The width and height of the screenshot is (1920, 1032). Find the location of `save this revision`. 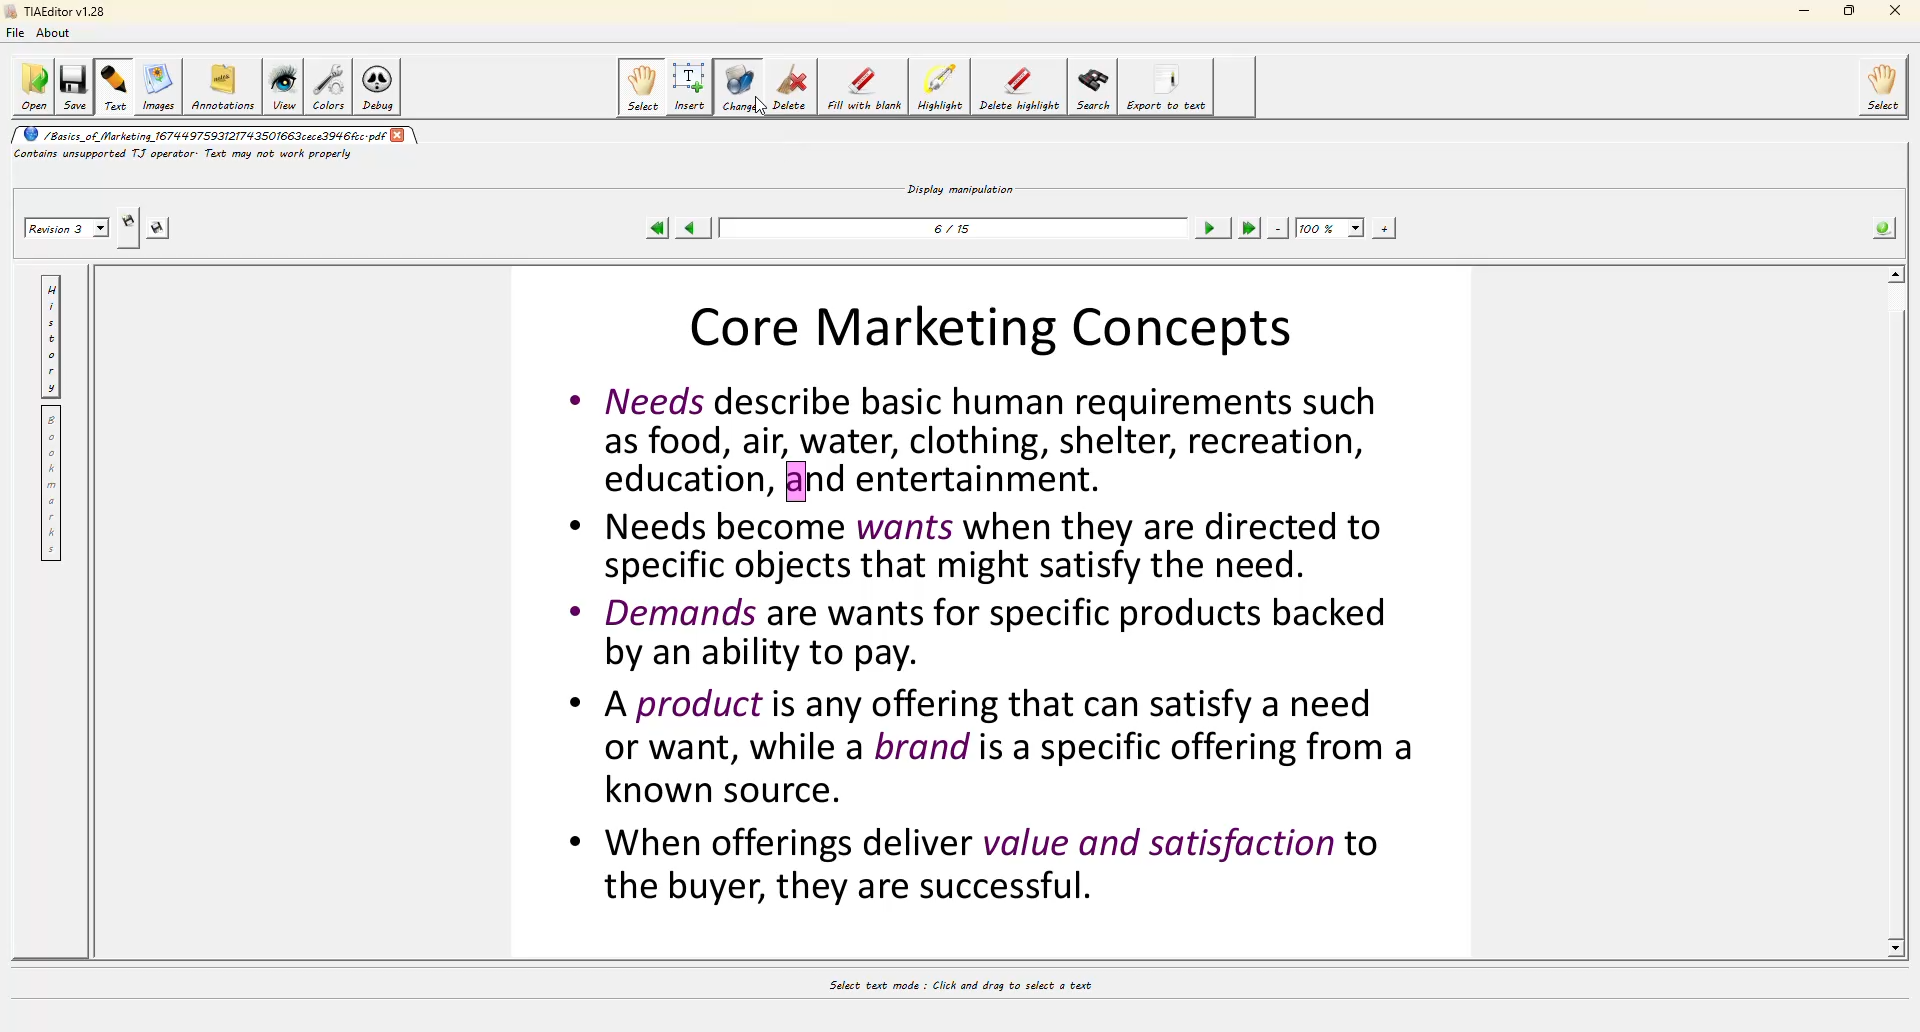

save this revision is located at coordinates (160, 228).